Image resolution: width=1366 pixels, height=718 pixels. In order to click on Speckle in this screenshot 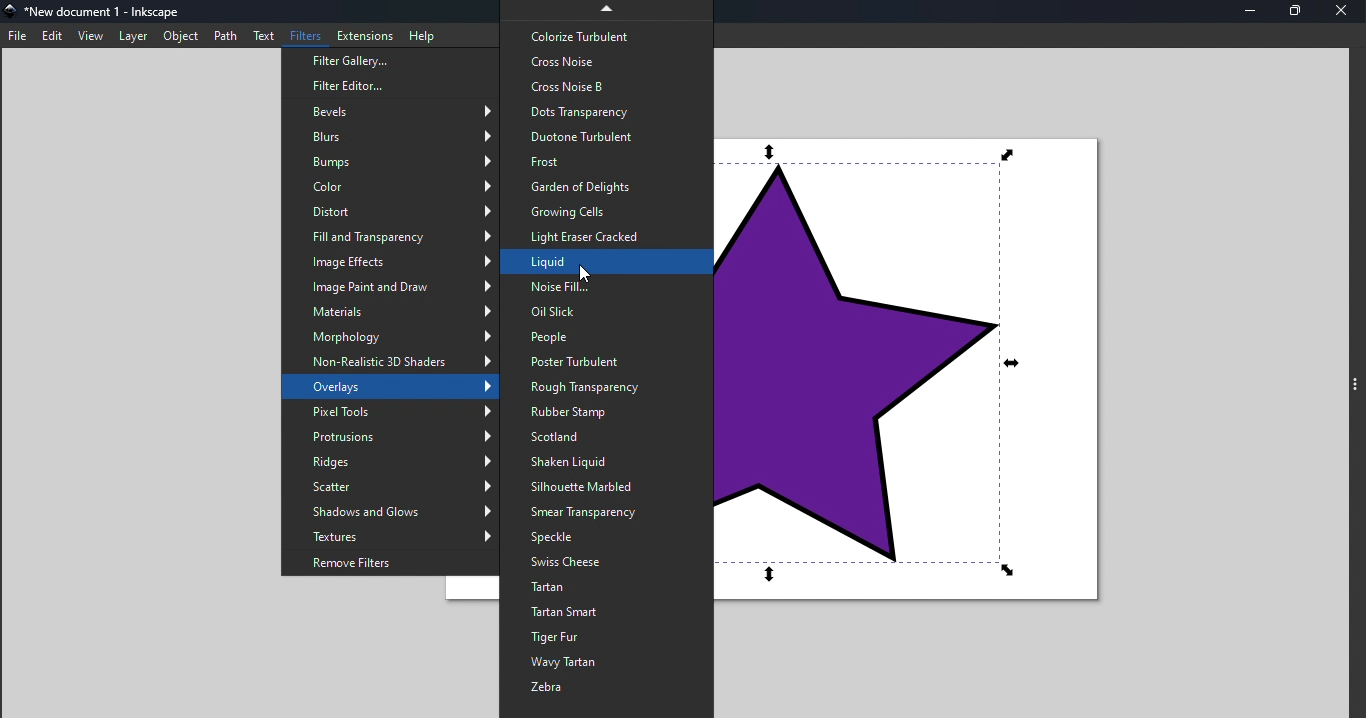, I will do `click(607, 538)`.